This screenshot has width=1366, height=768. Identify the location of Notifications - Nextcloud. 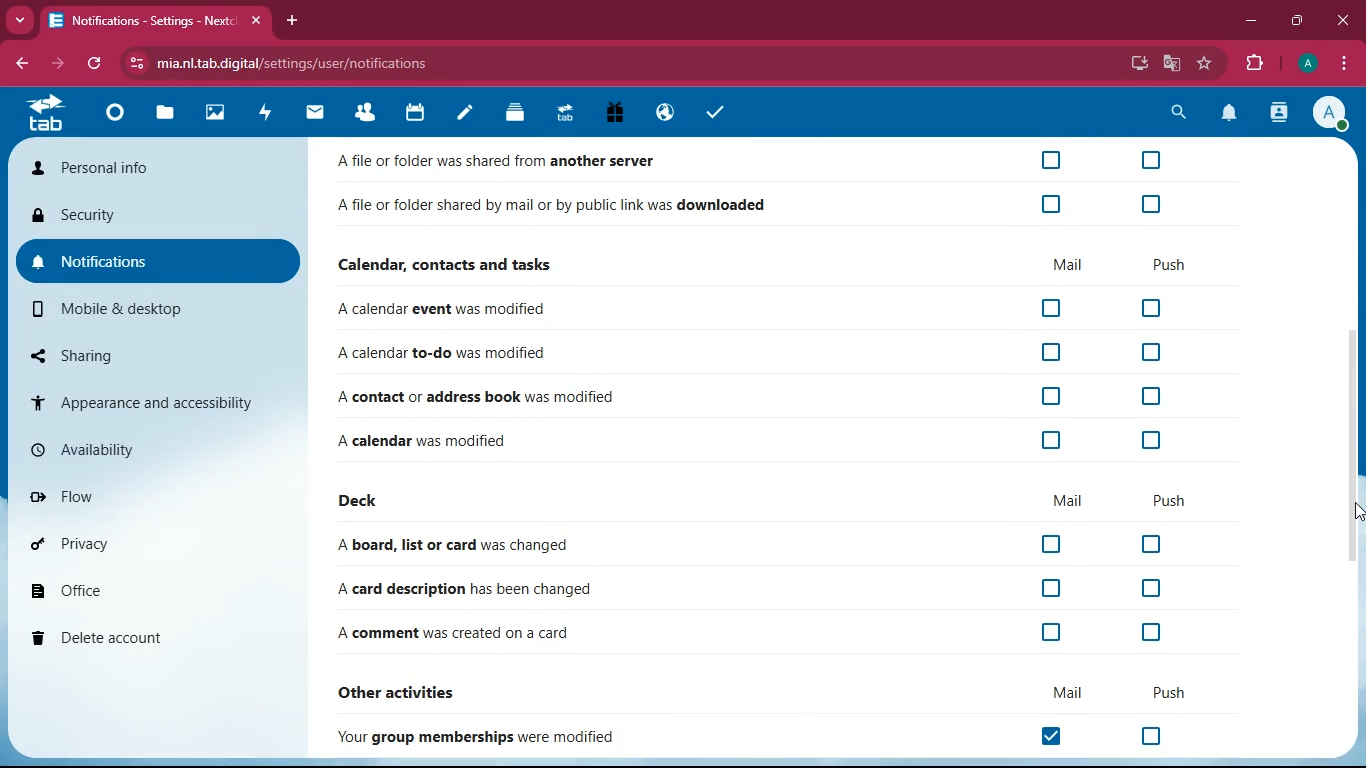
(138, 21).